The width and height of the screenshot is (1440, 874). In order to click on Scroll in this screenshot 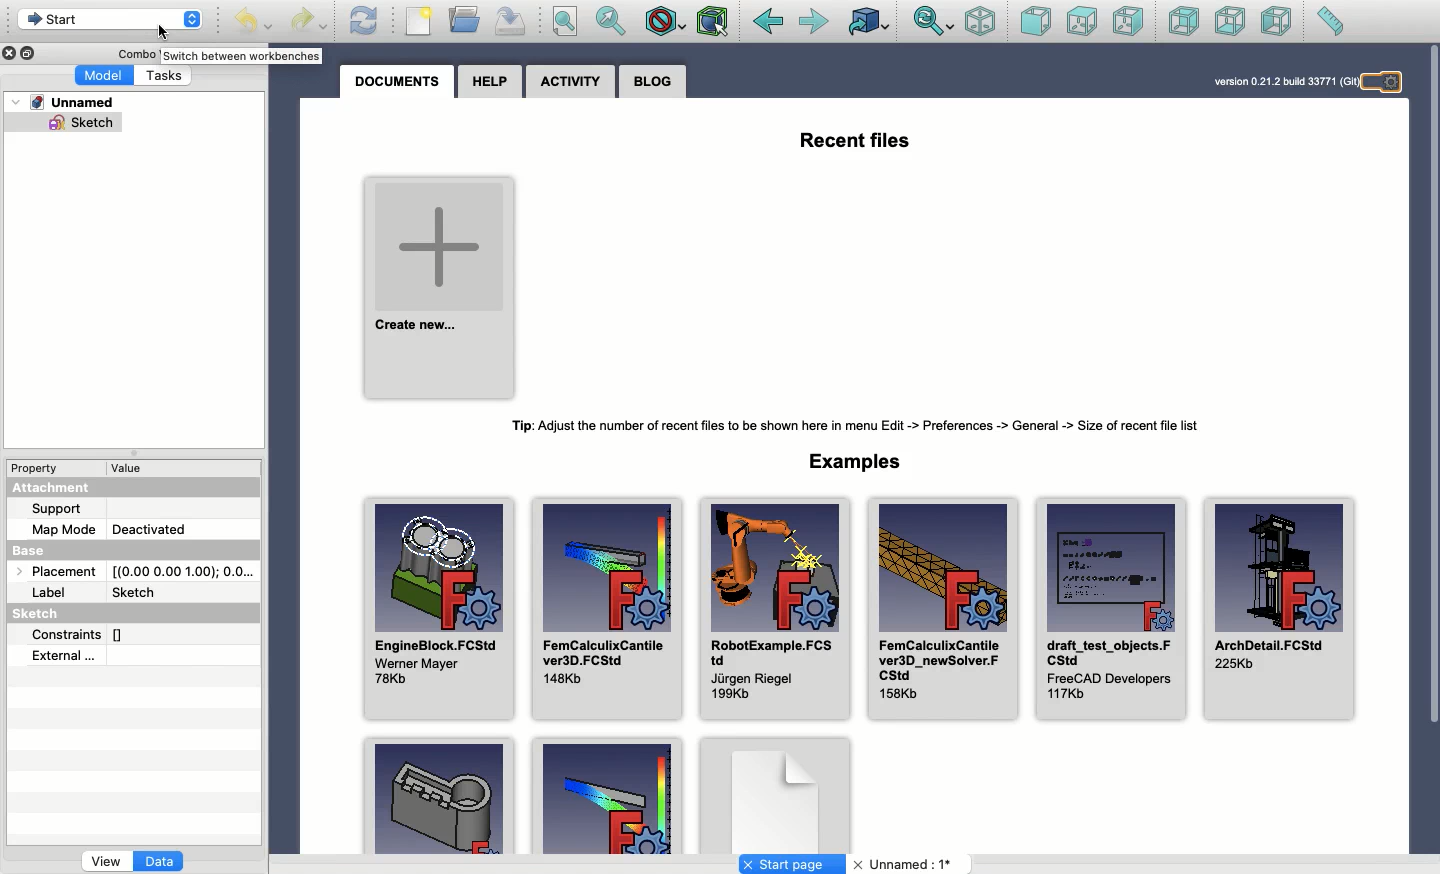, I will do `click(1431, 450)`.